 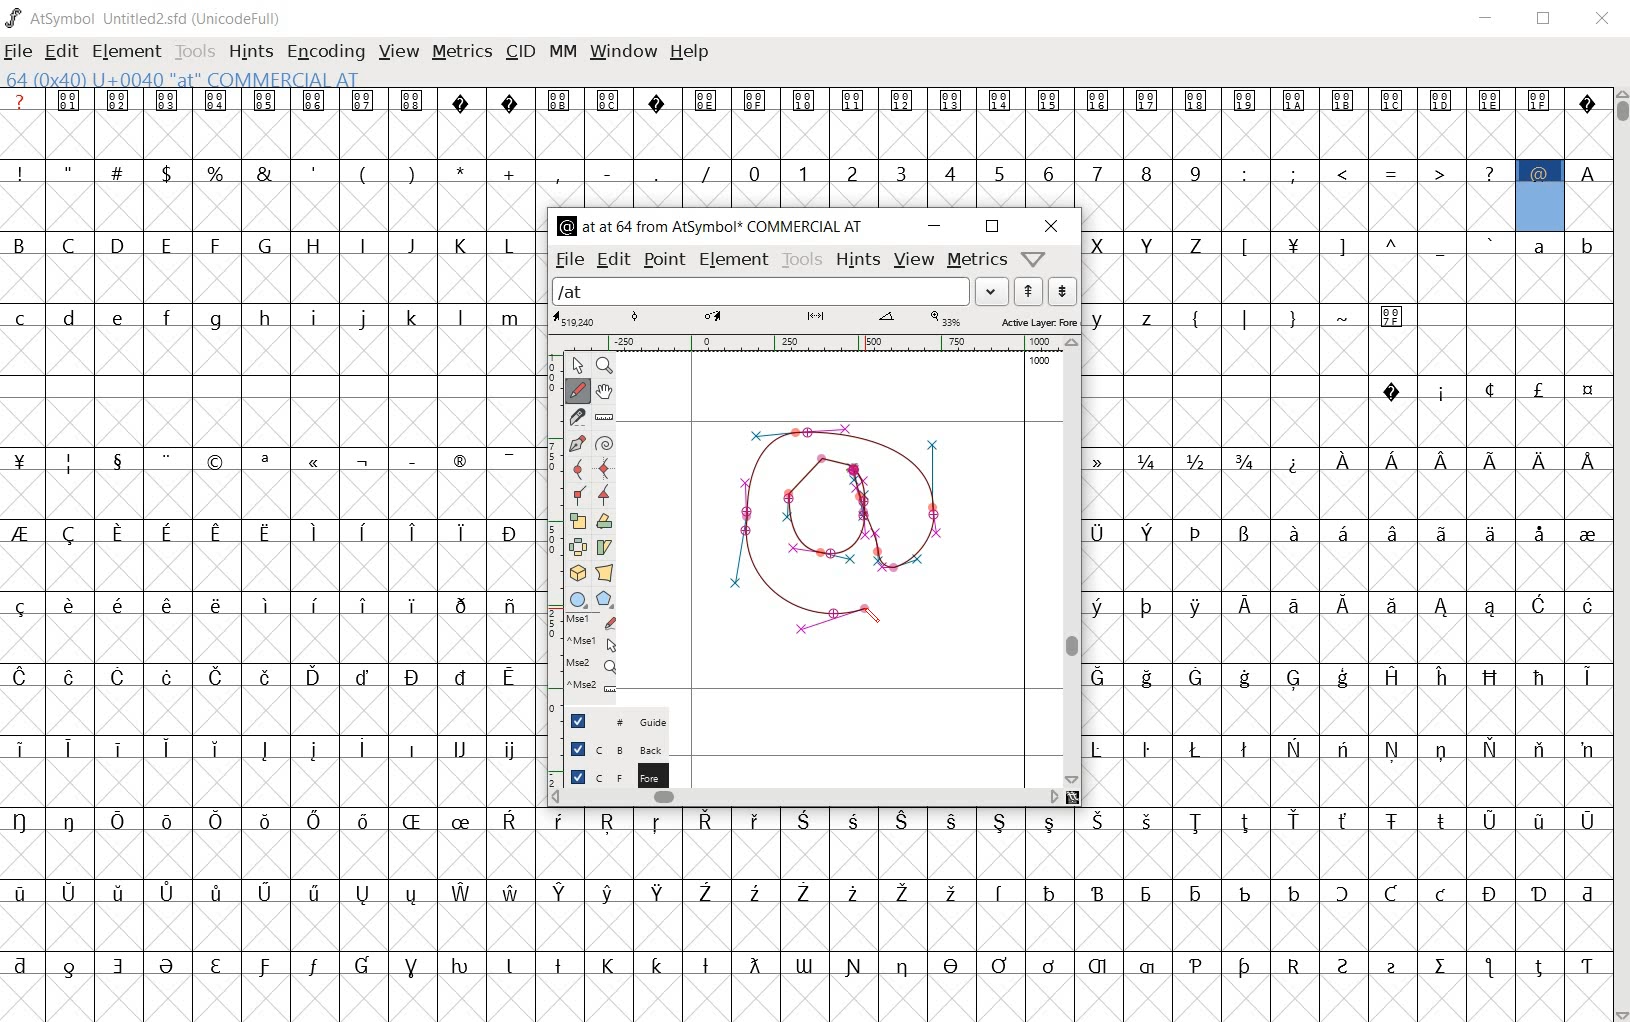 What do you see at coordinates (62, 52) in the screenshot?
I see `EDIT` at bounding box center [62, 52].